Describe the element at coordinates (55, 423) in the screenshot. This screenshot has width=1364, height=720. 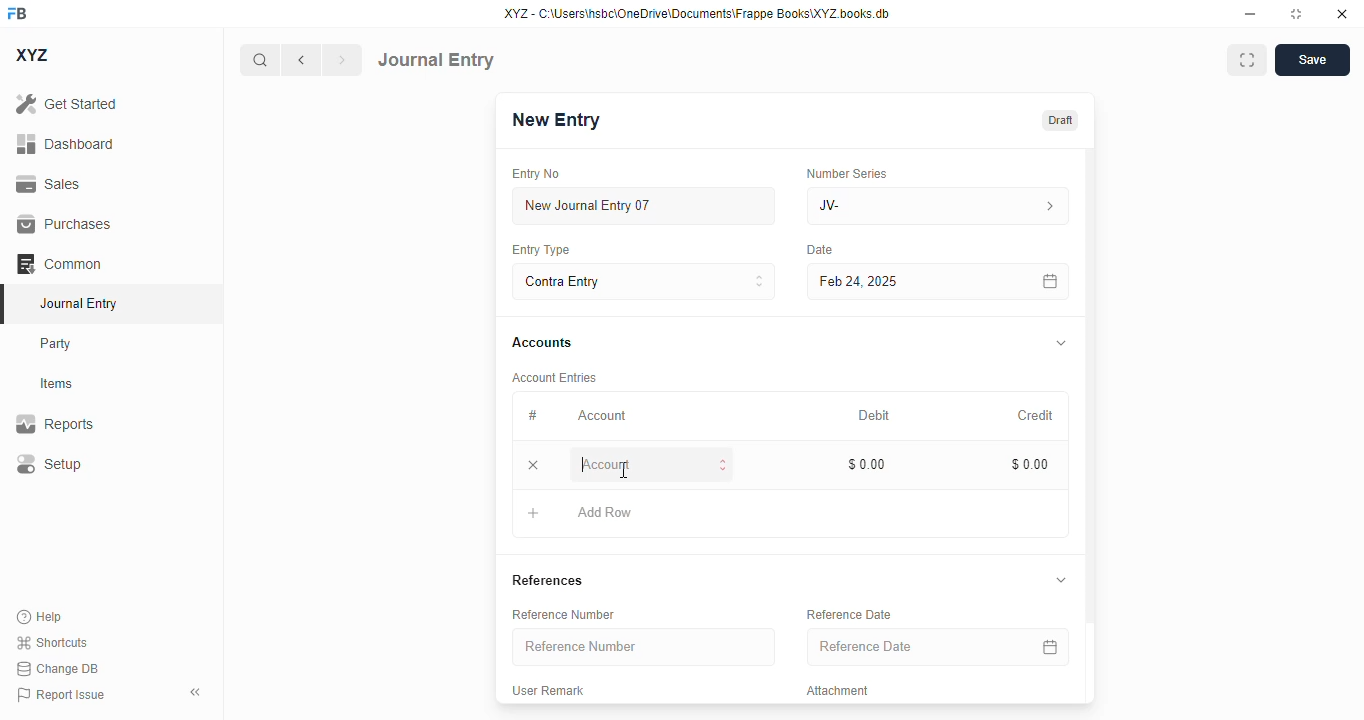
I see `reports` at that location.